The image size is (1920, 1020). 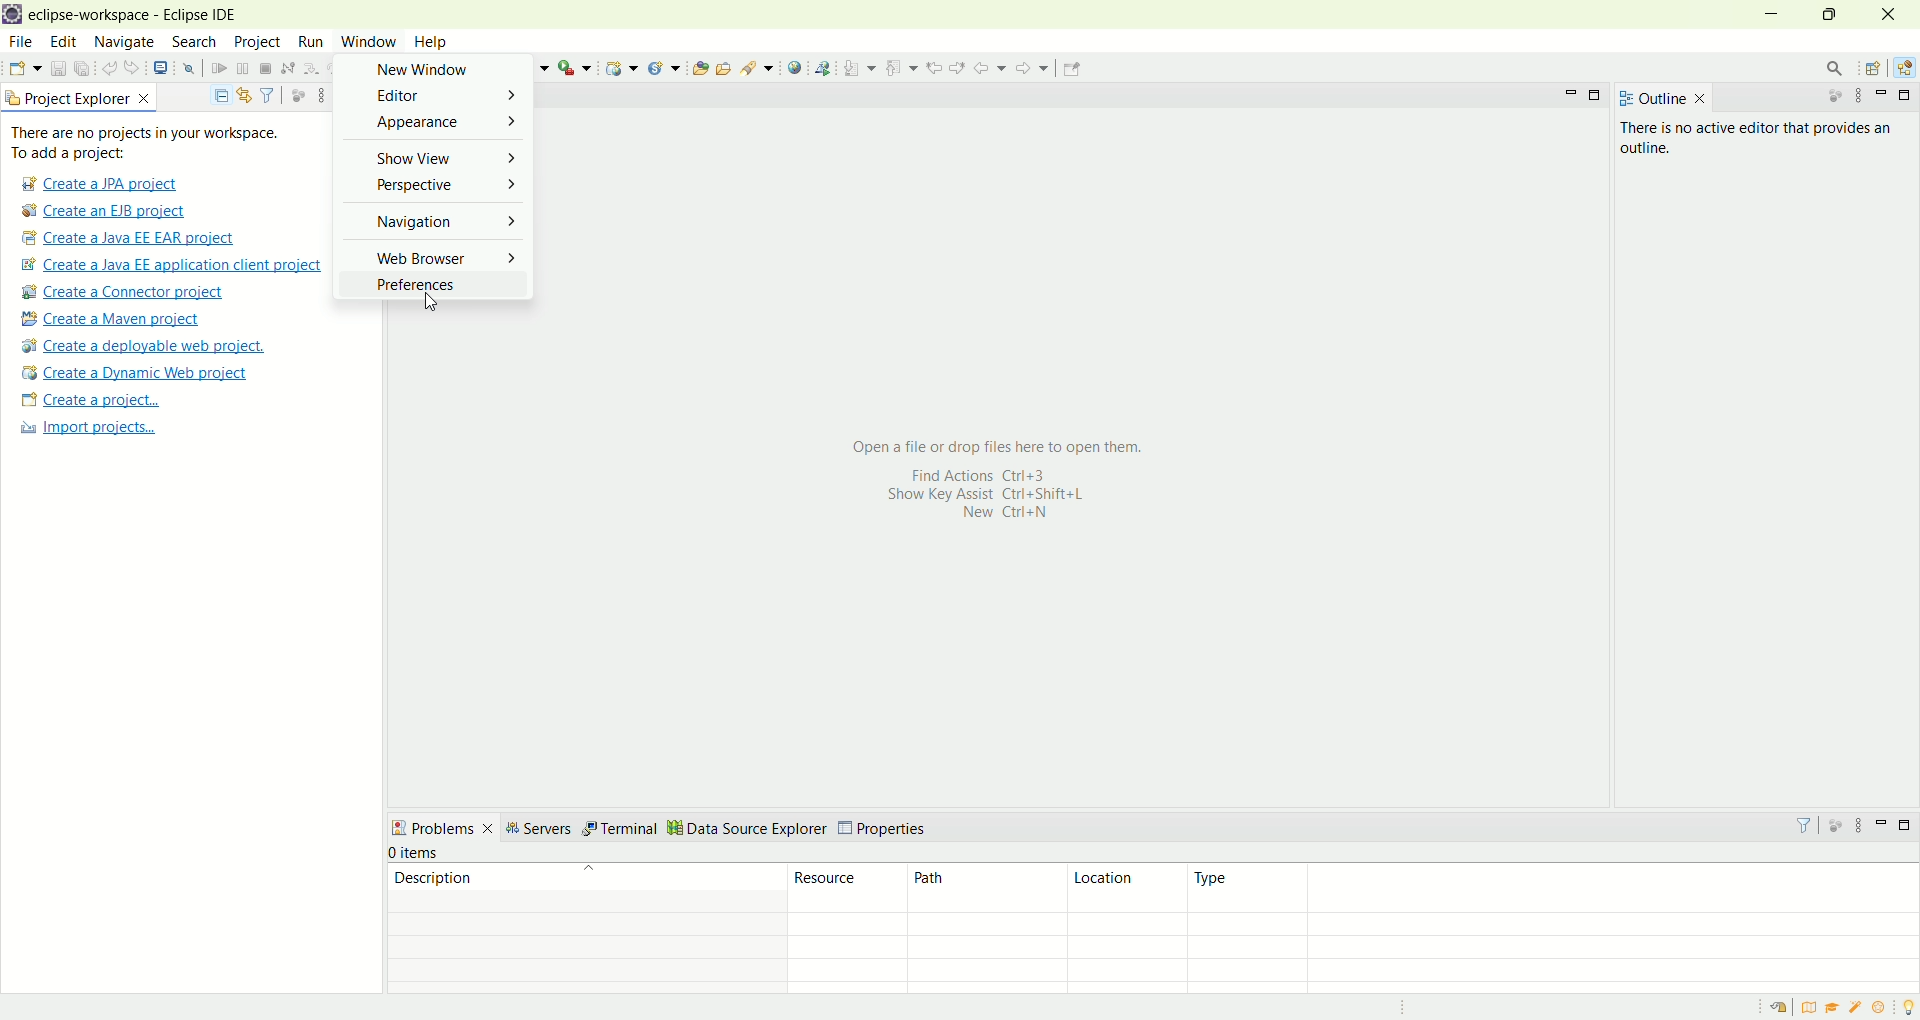 I want to click on filter, so click(x=267, y=94).